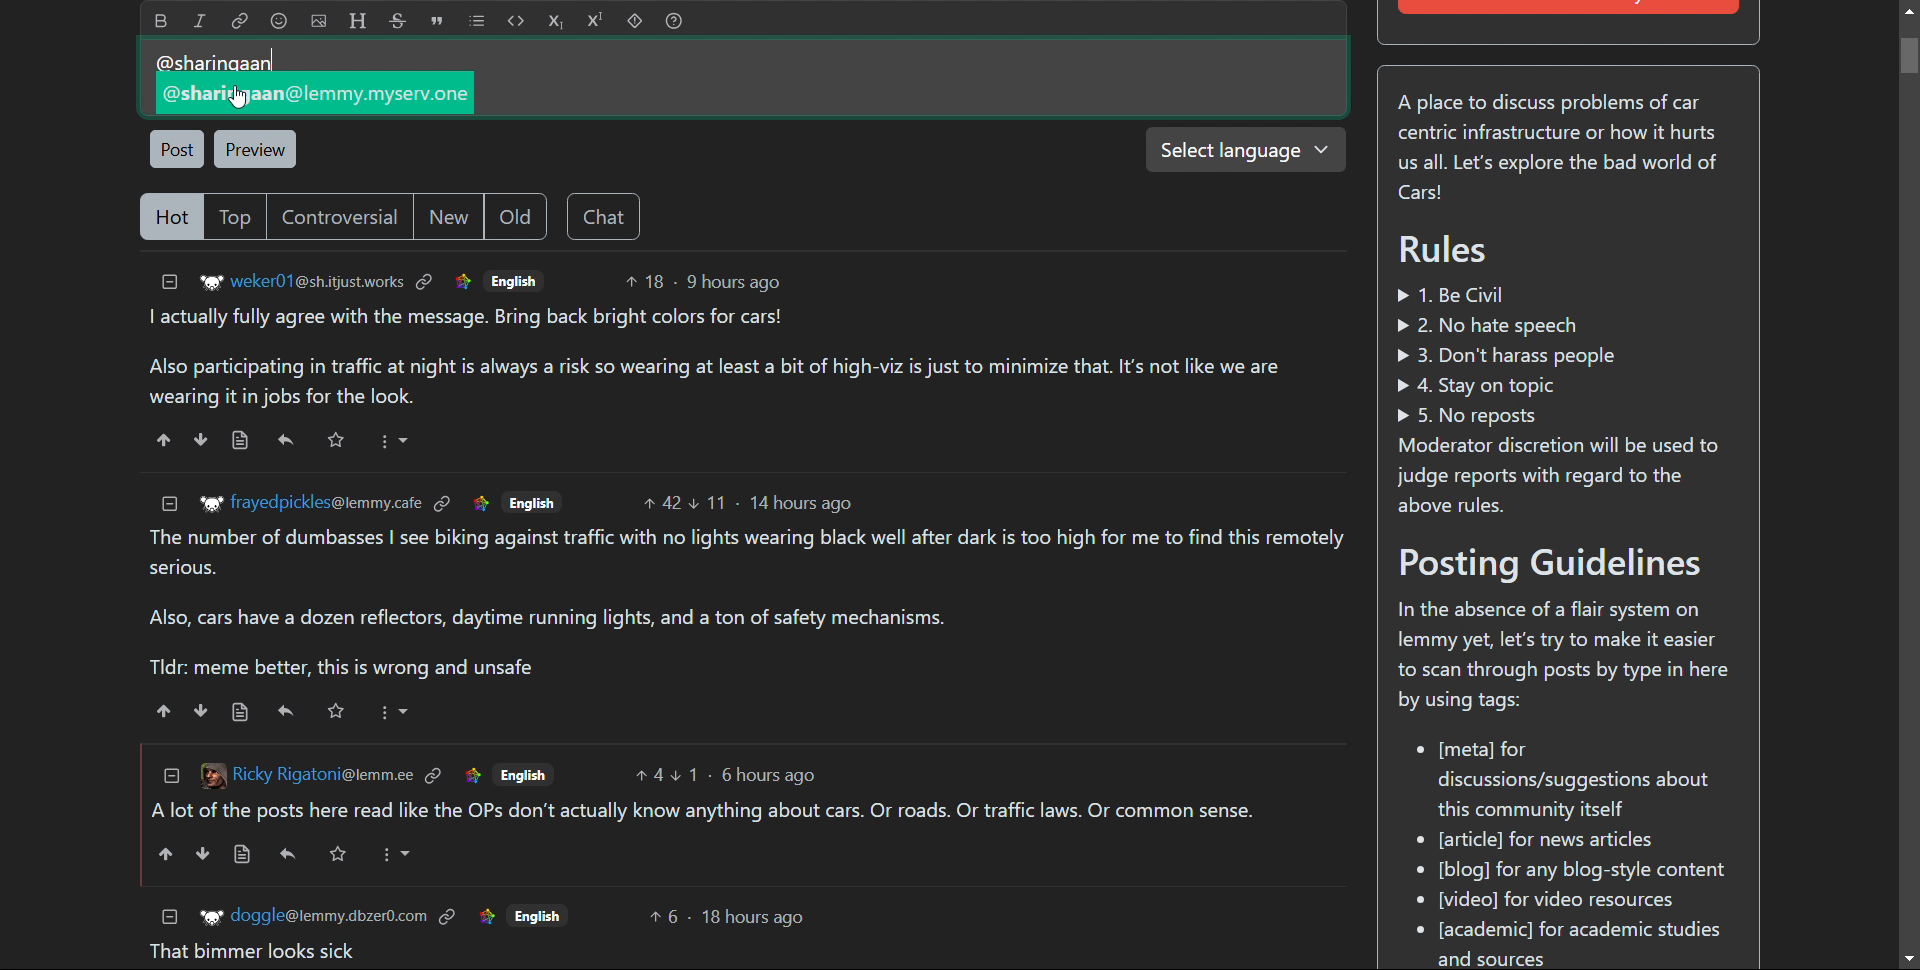 The image size is (1920, 970). What do you see at coordinates (602, 216) in the screenshot?
I see `chat` at bounding box center [602, 216].